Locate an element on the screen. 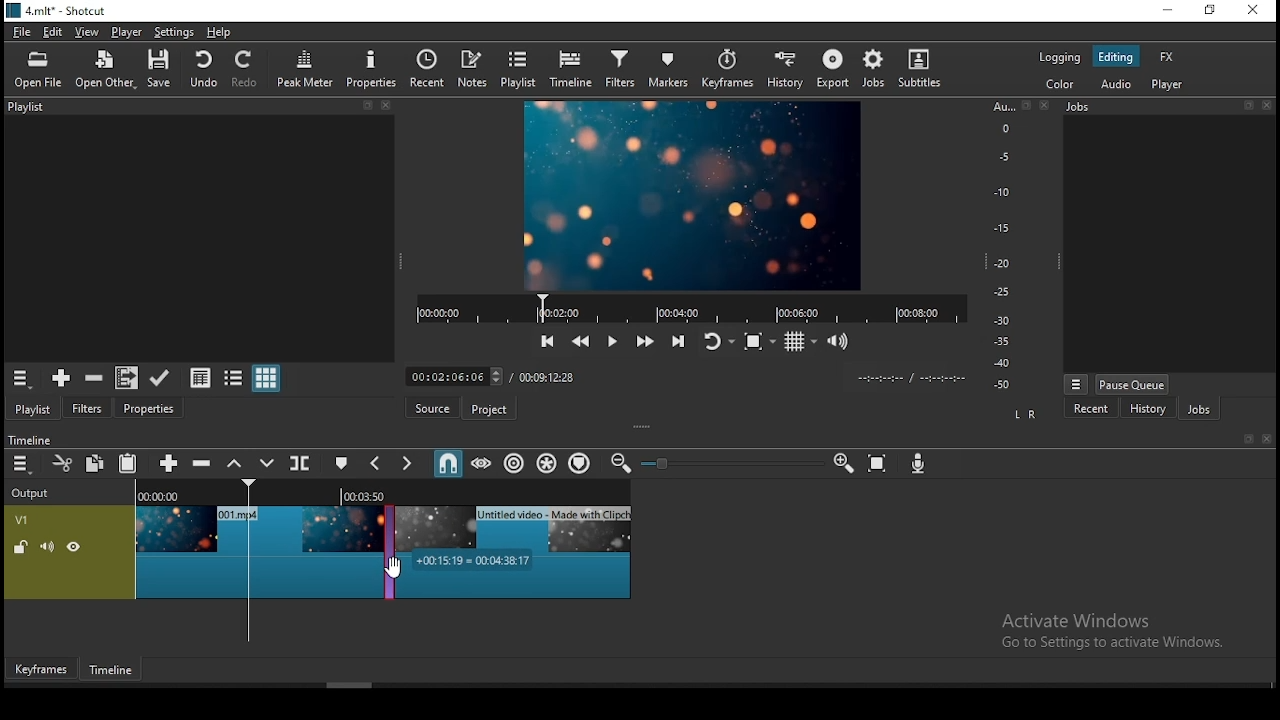 The width and height of the screenshot is (1280, 720). properties is located at coordinates (149, 407).